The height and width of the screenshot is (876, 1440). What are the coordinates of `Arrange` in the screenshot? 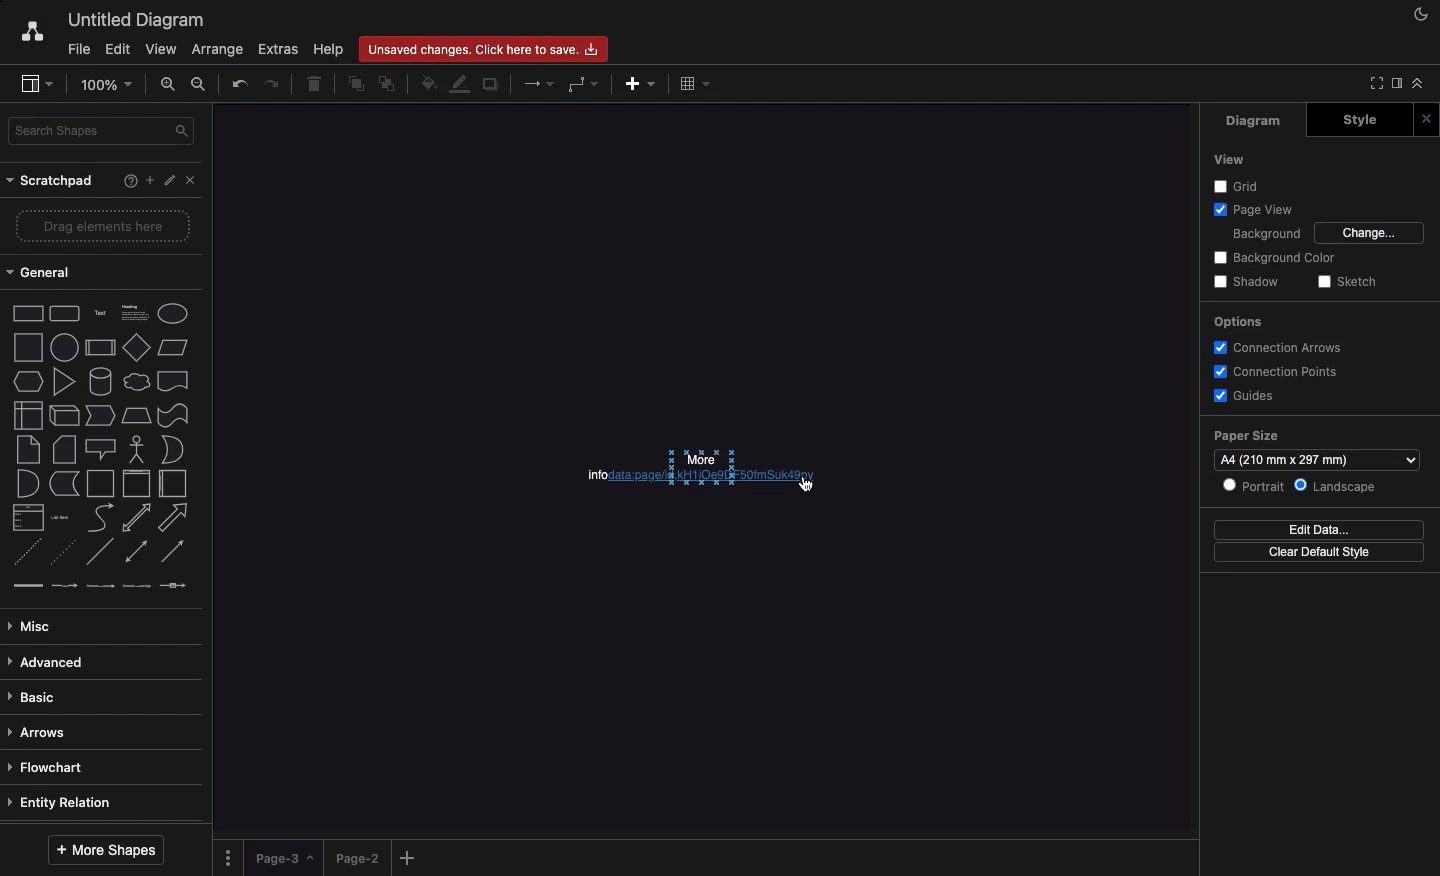 It's located at (214, 50).